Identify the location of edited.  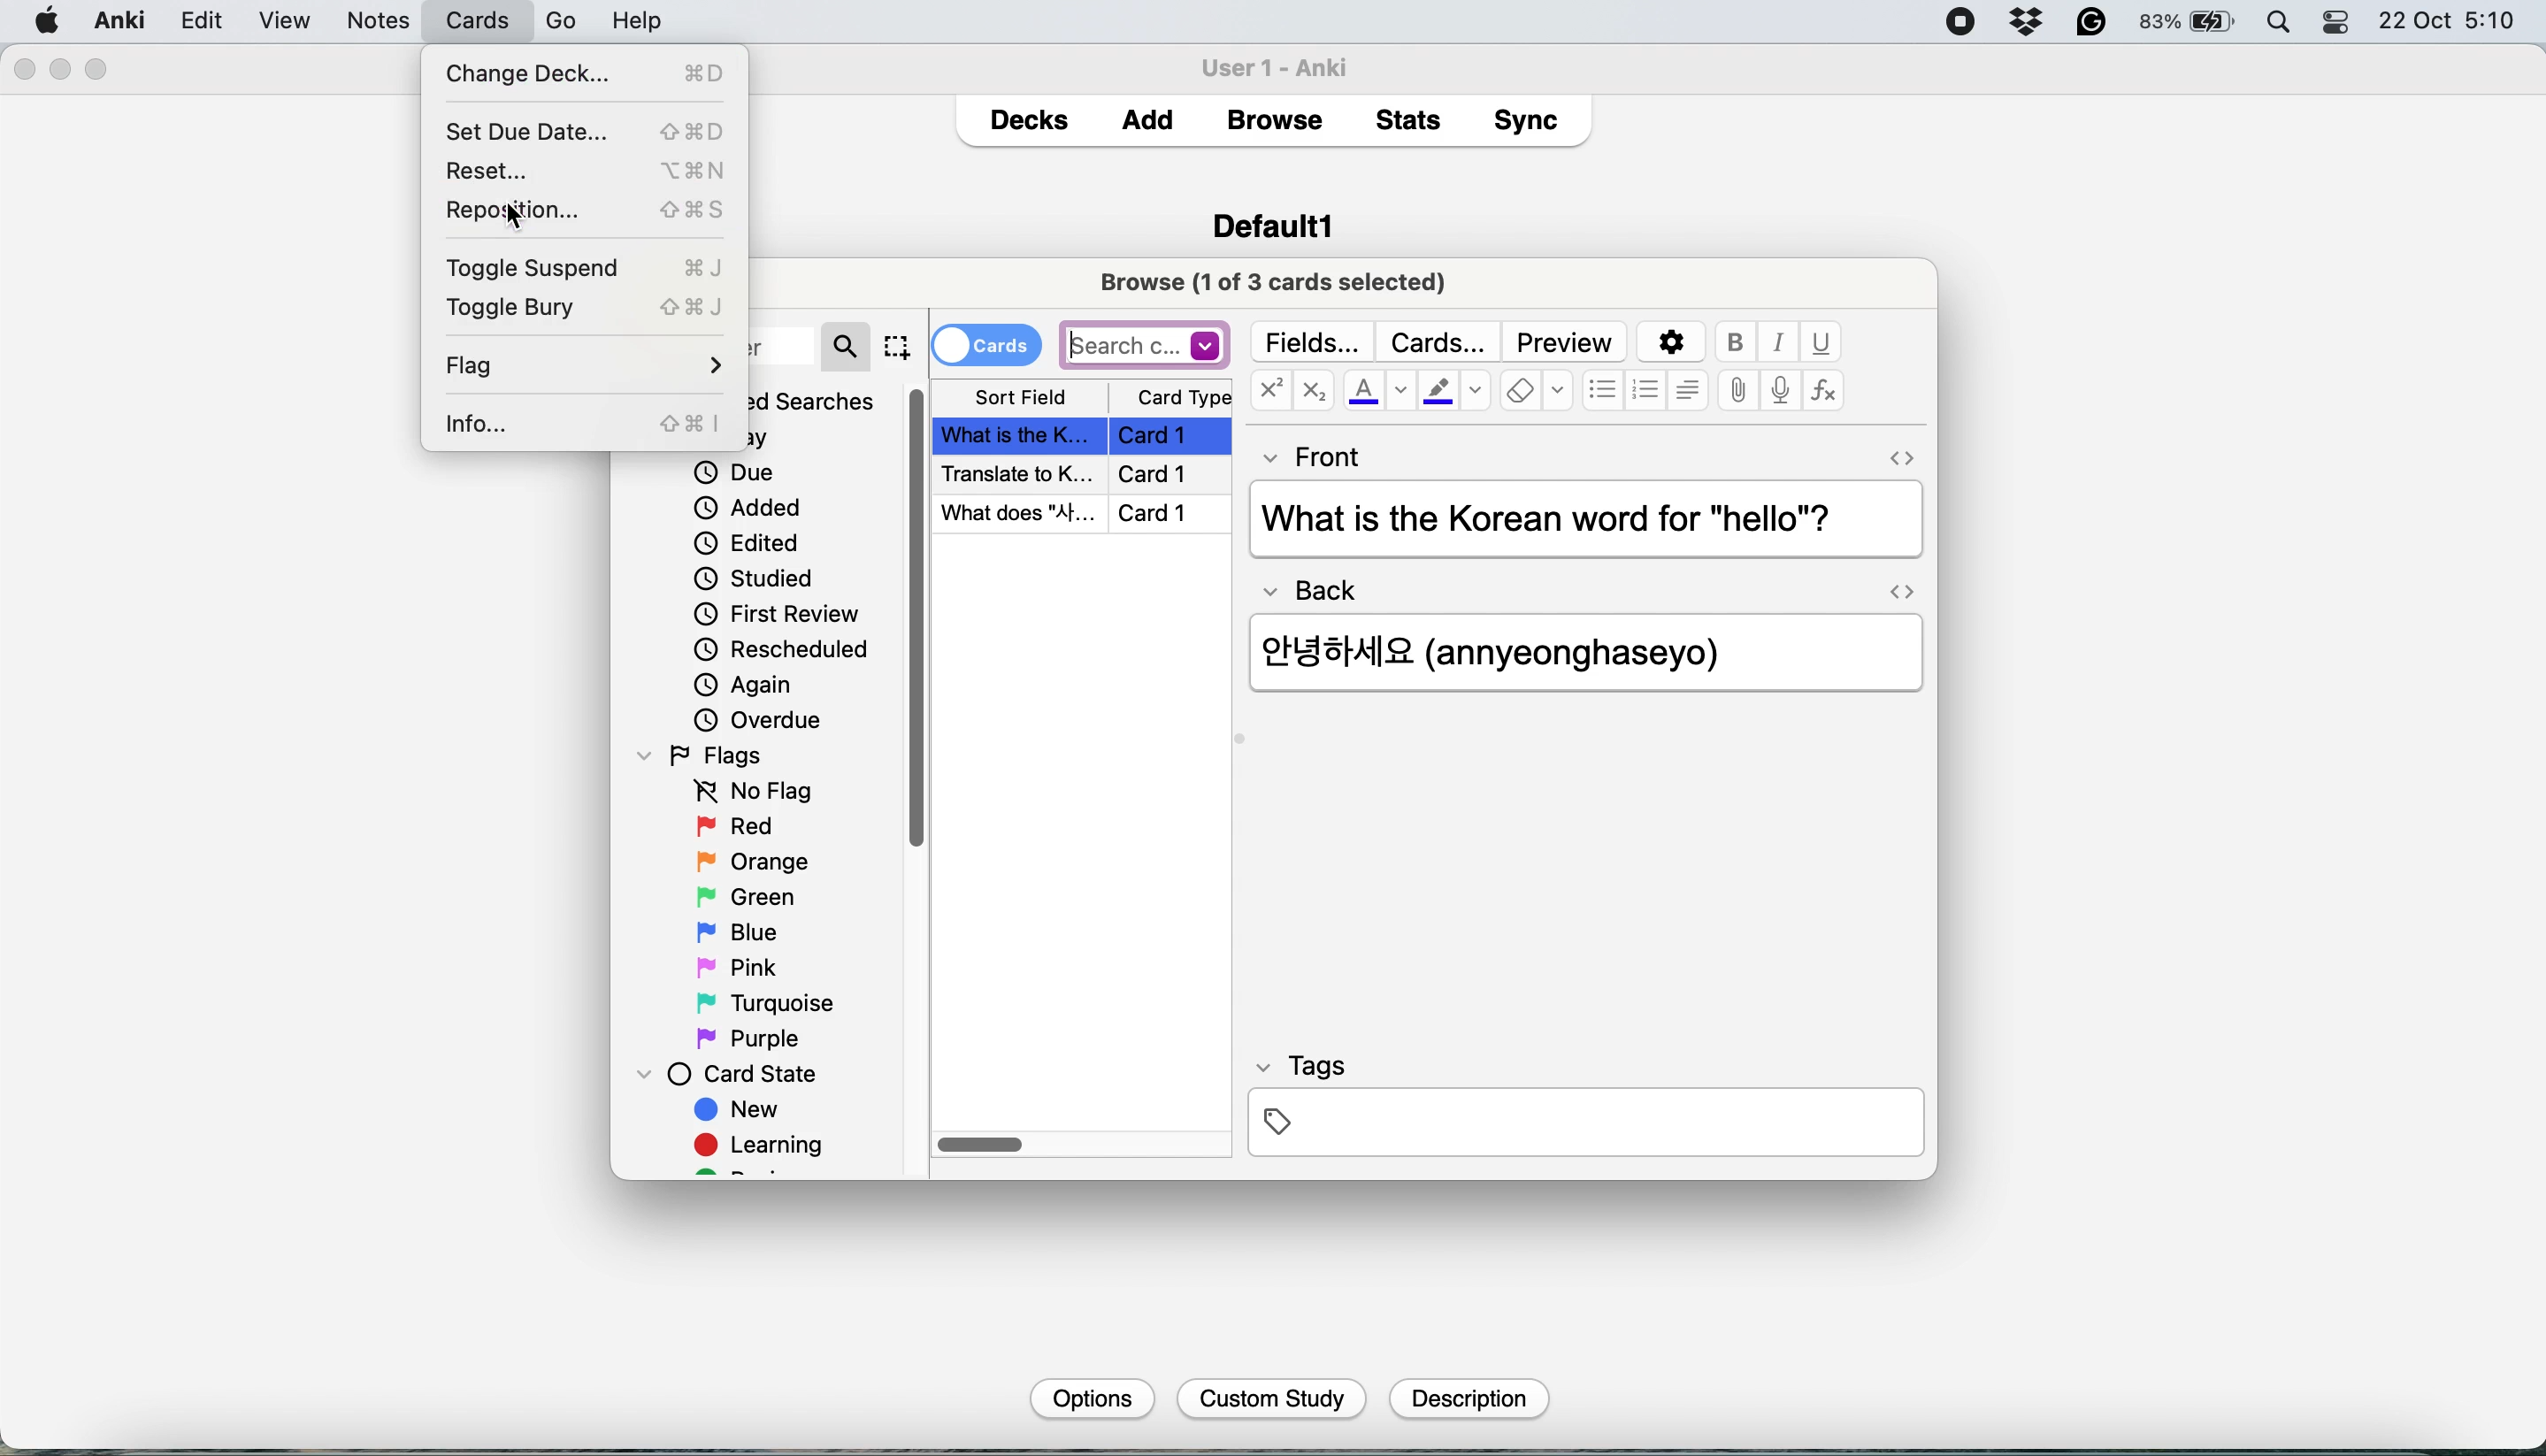
(748, 543).